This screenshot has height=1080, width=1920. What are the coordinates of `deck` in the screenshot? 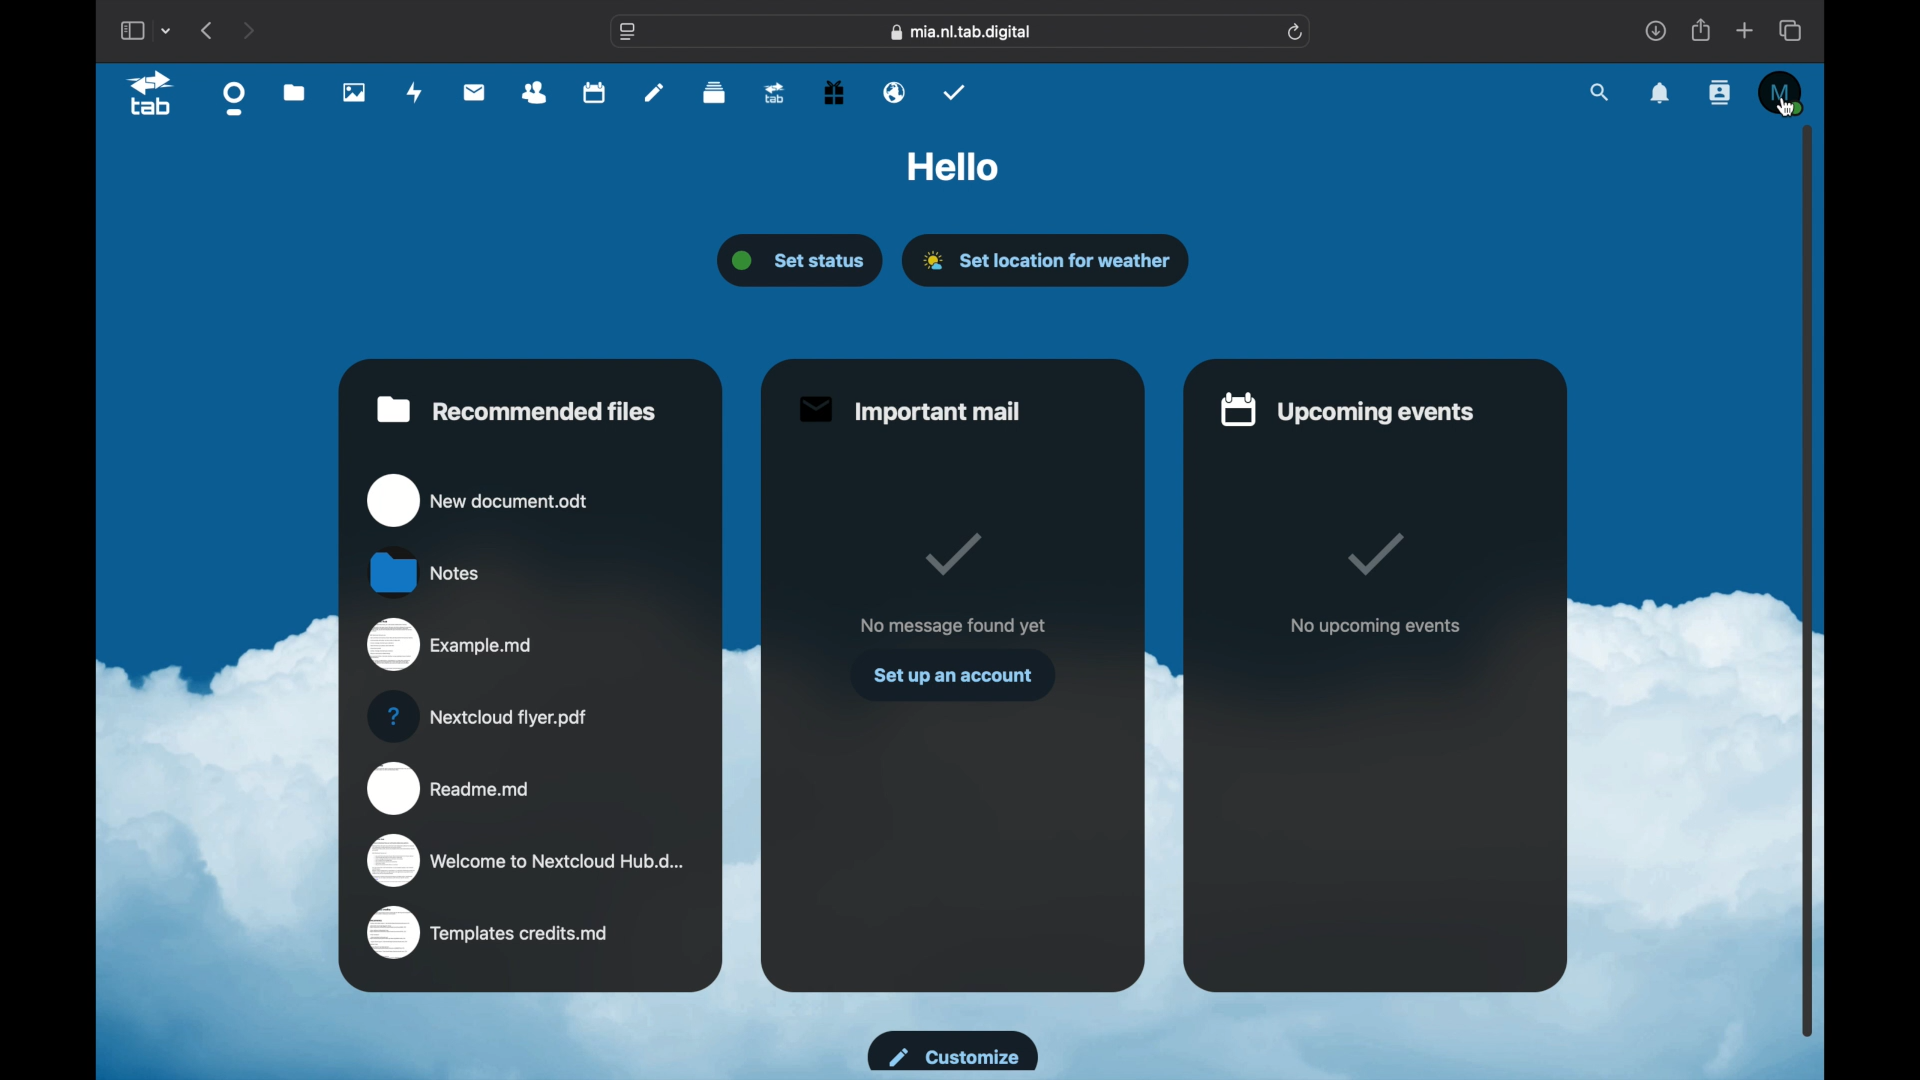 It's located at (714, 93).